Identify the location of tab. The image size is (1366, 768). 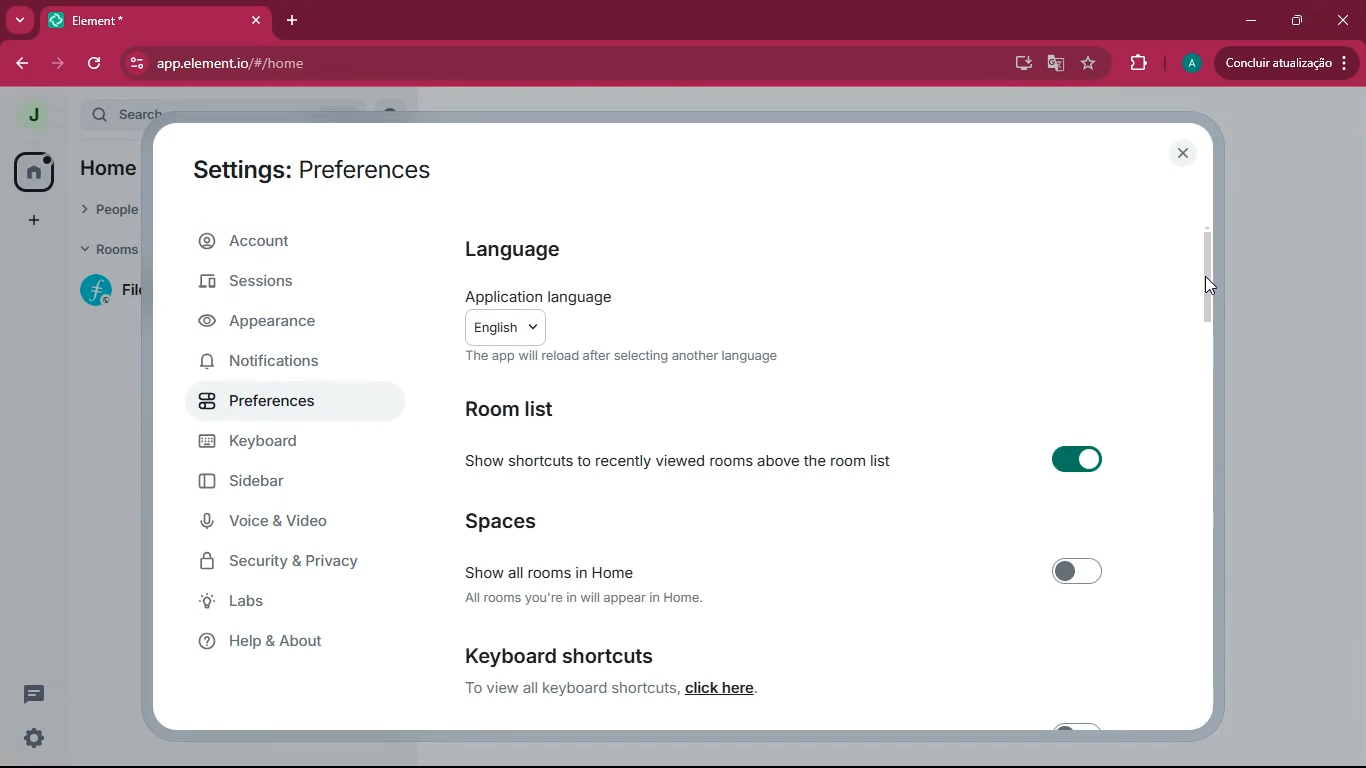
(157, 20).